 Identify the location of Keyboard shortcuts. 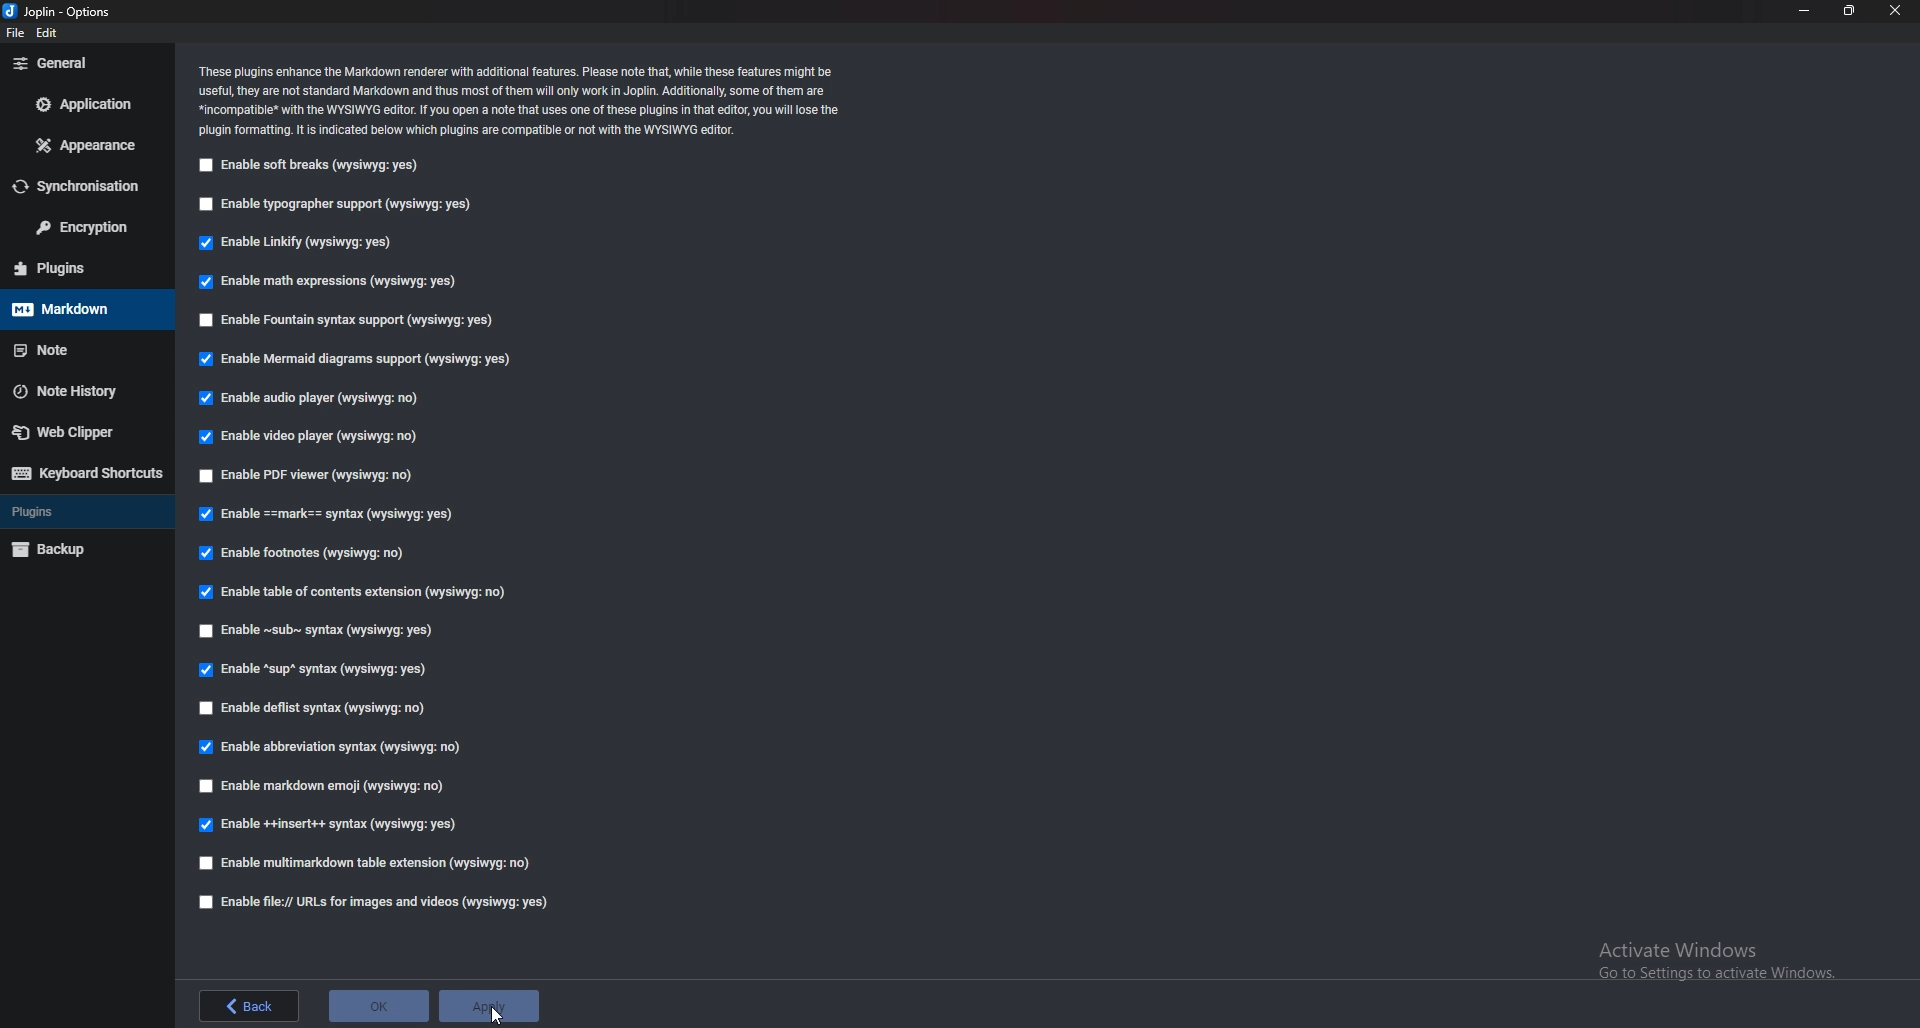
(84, 474).